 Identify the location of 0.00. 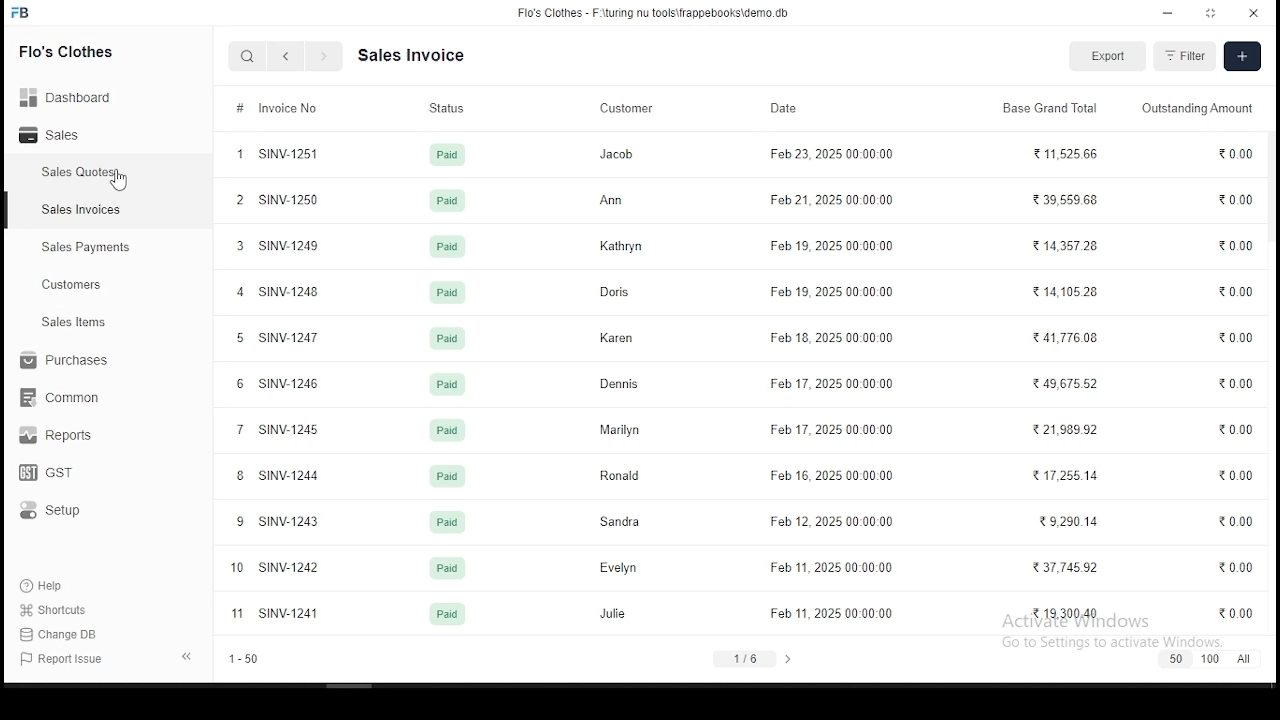
(1228, 381).